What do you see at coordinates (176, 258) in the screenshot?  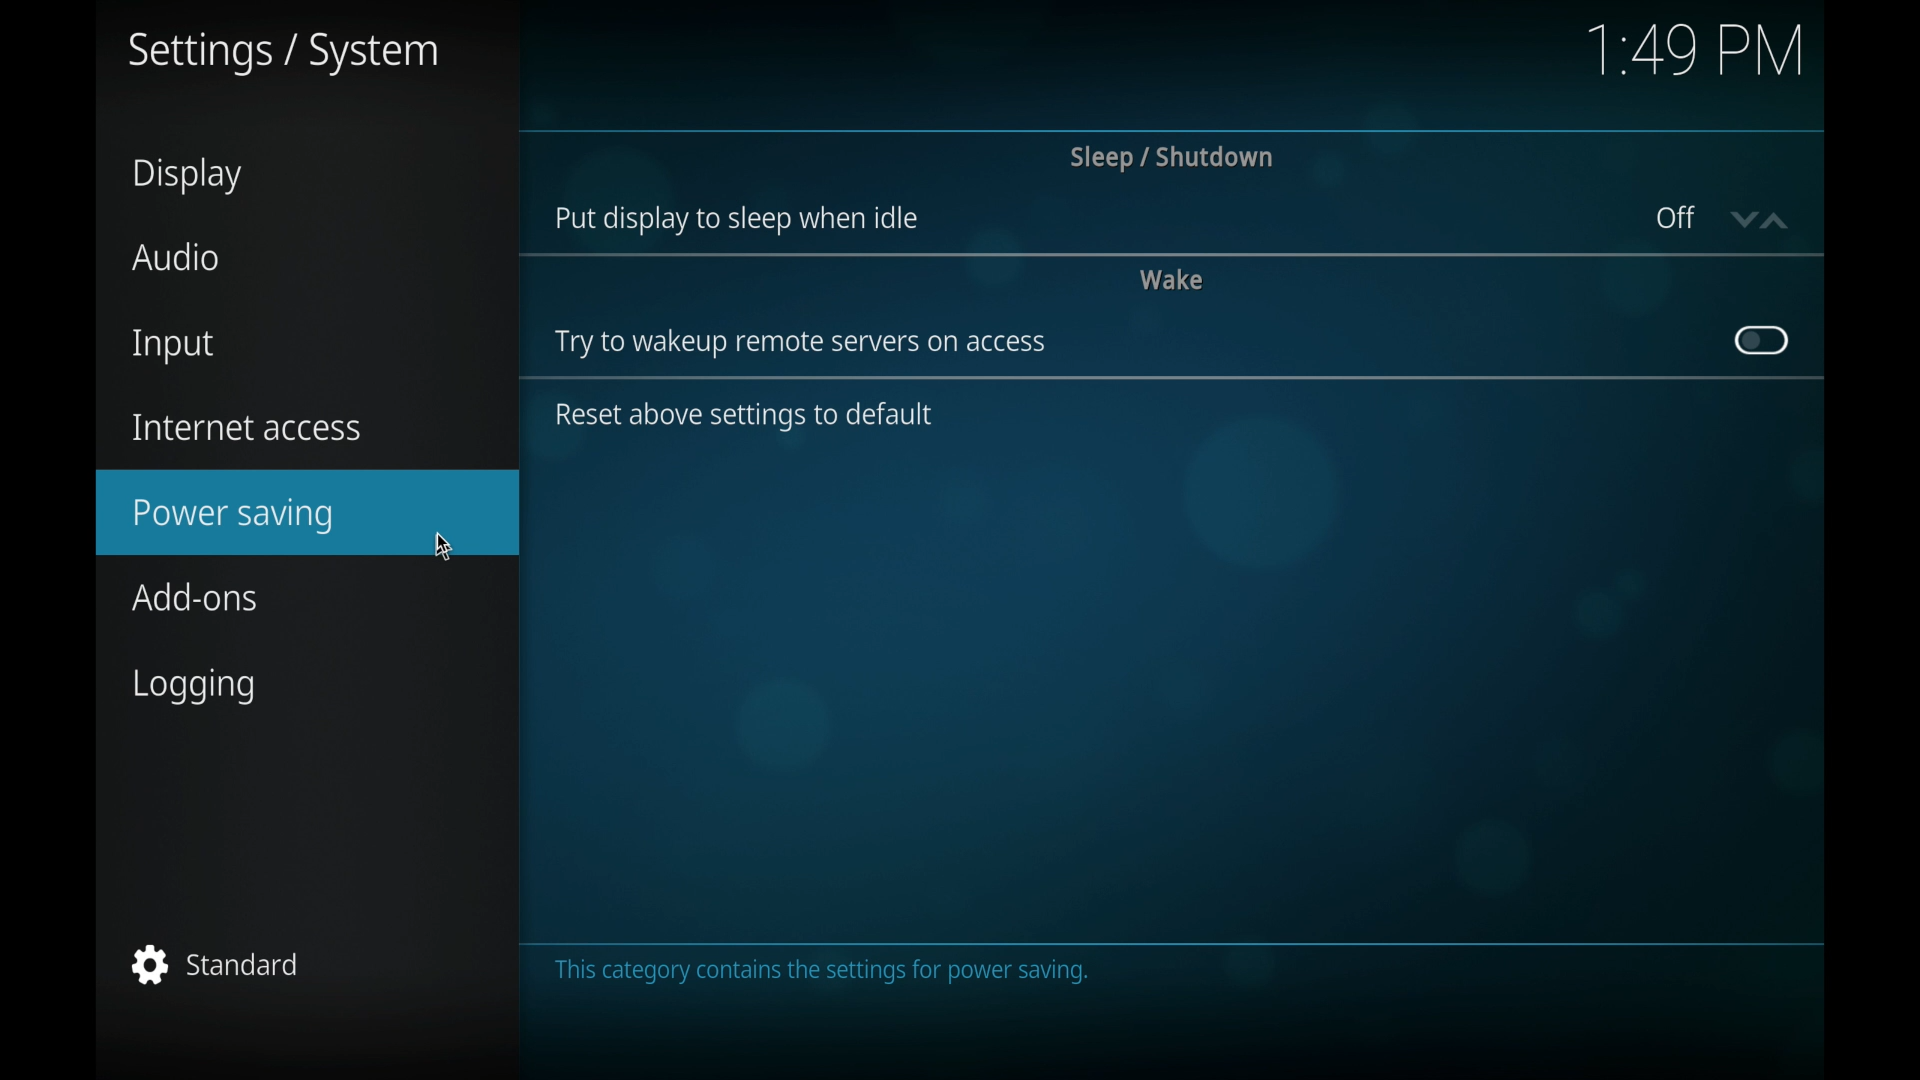 I see `audio` at bounding box center [176, 258].